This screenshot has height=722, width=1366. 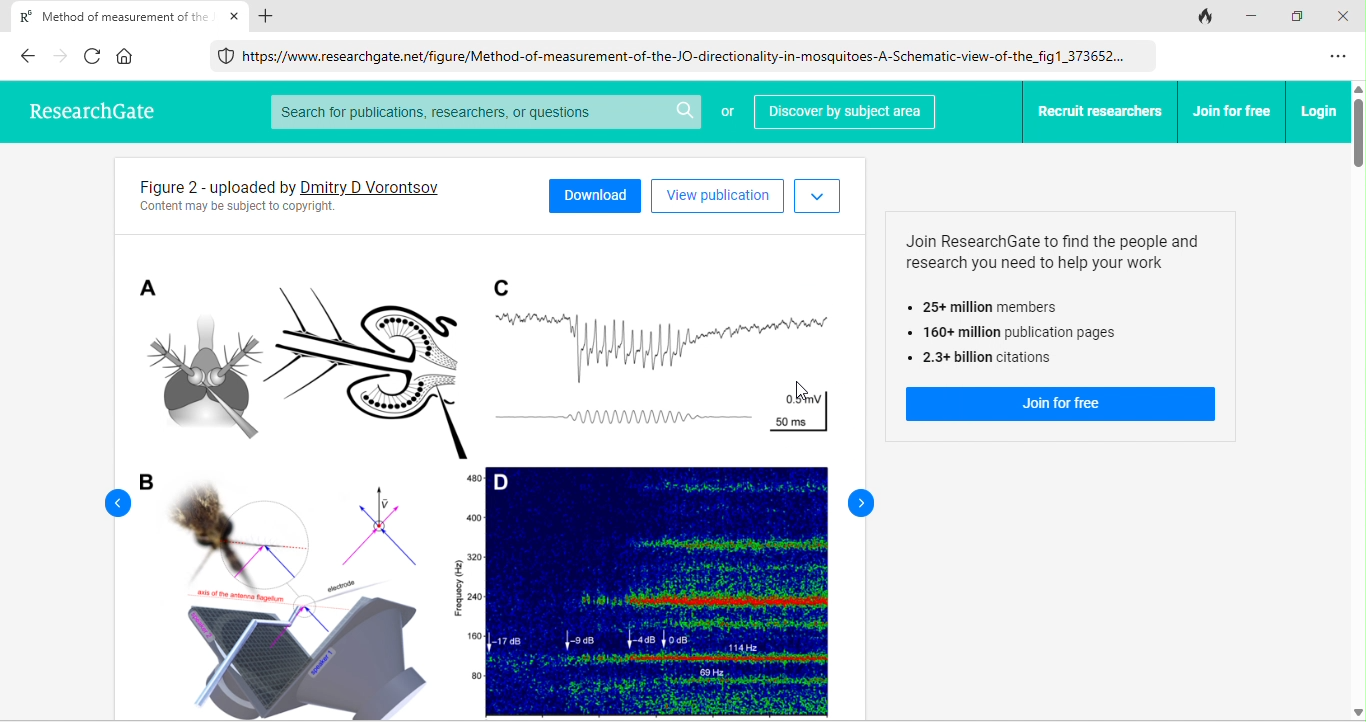 What do you see at coordinates (1255, 15) in the screenshot?
I see `minimize` at bounding box center [1255, 15].